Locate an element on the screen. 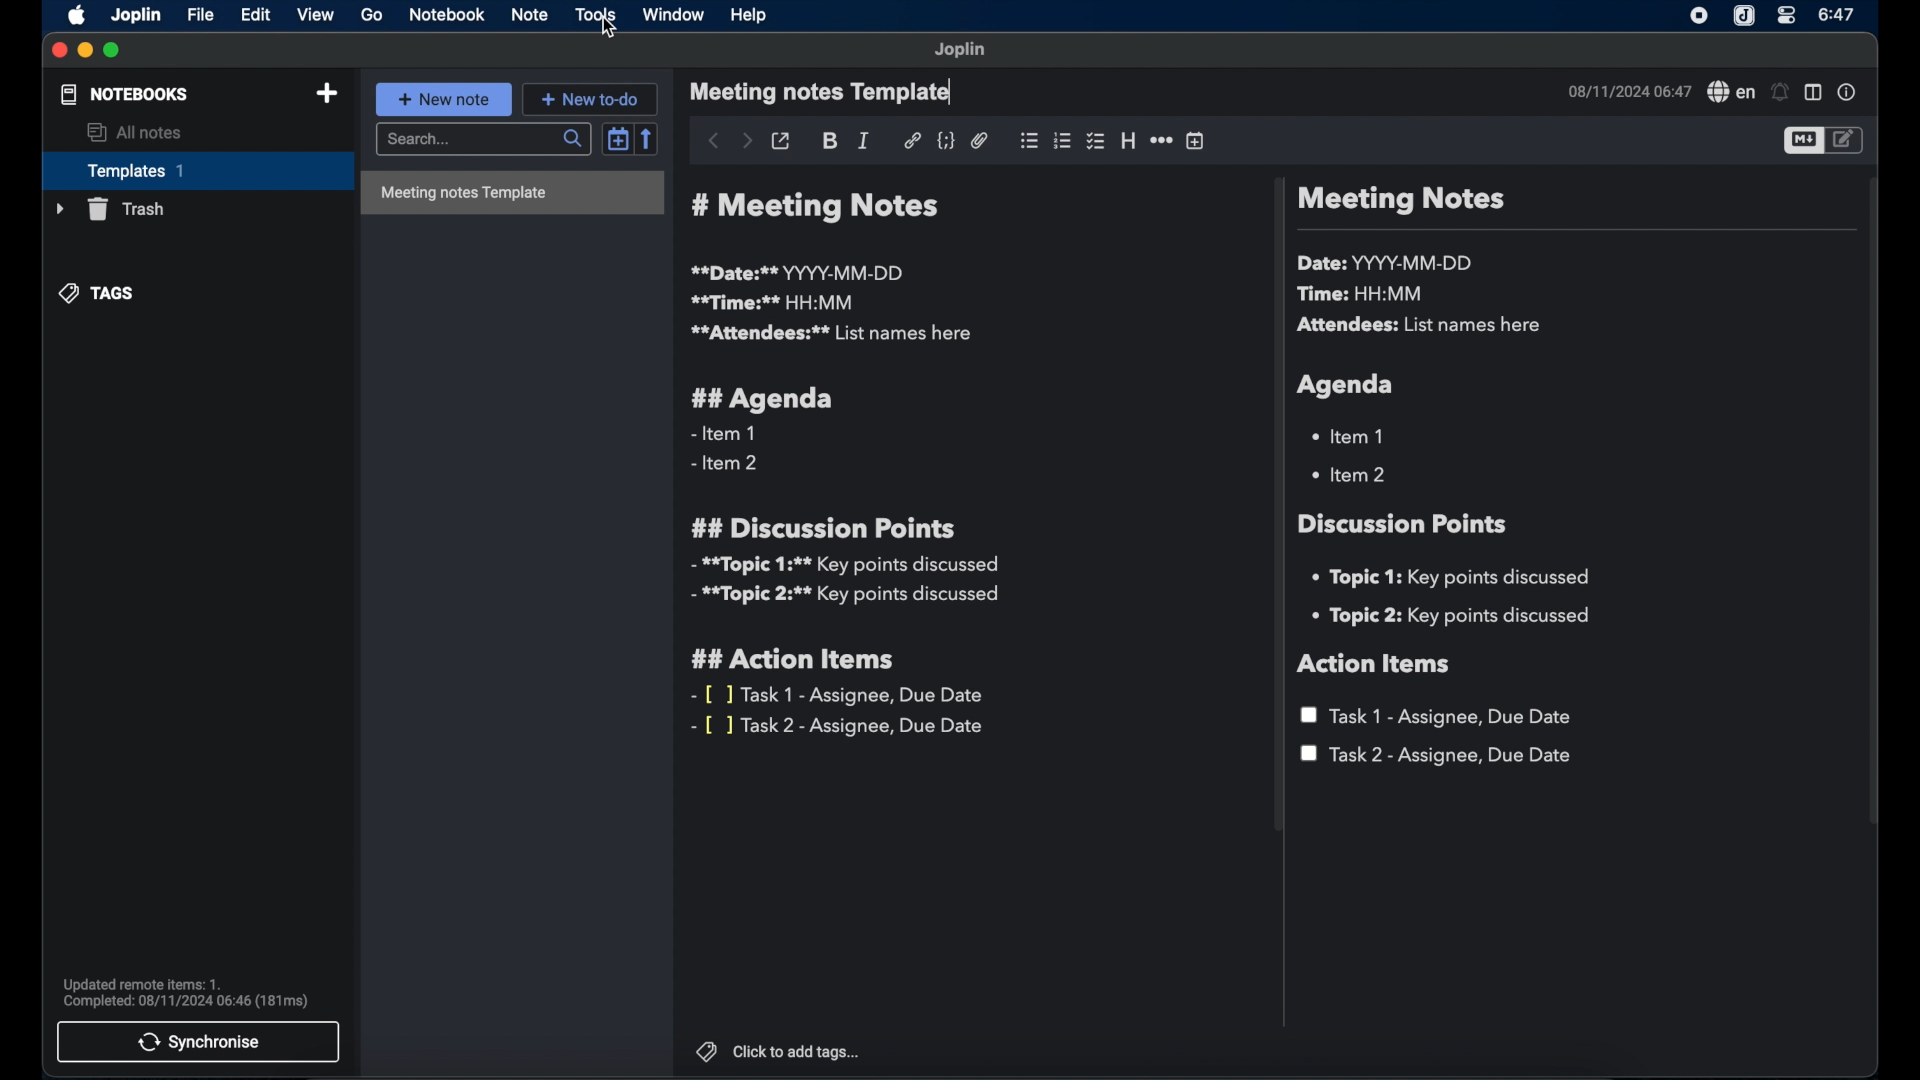 This screenshot has height=1080, width=1920. **time:** HH:MM is located at coordinates (773, 302).